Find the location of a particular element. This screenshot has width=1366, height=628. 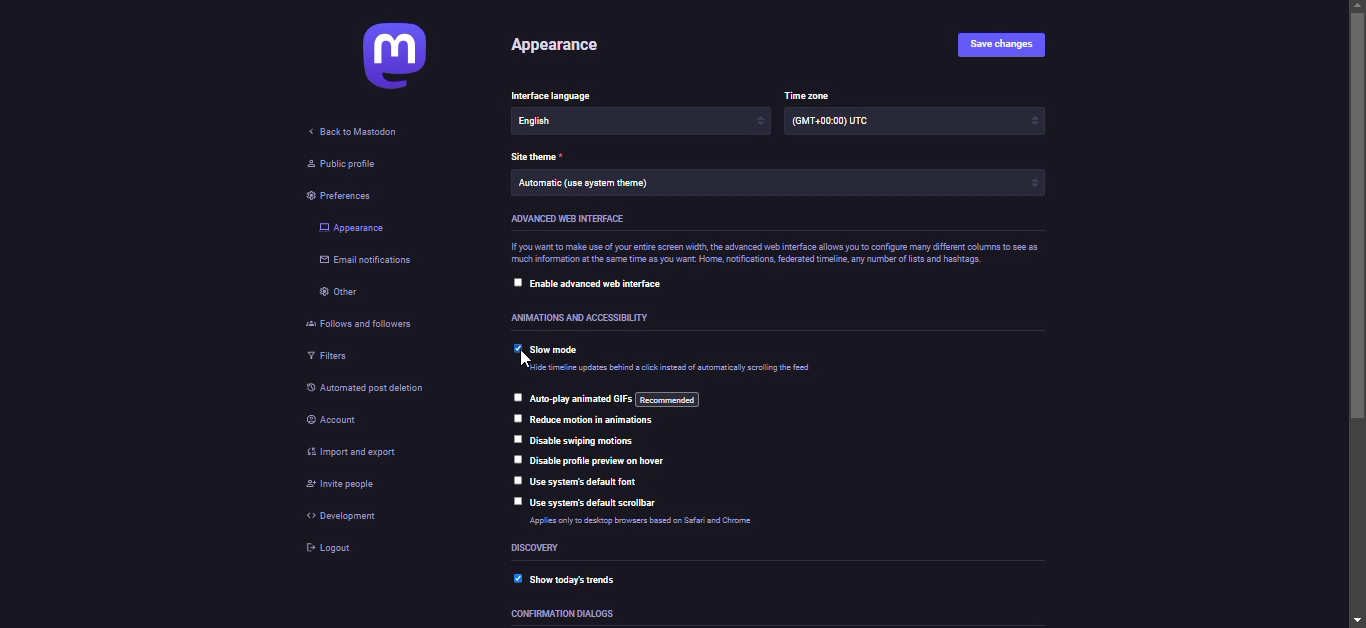

logout is located at coordinates (327, 548).